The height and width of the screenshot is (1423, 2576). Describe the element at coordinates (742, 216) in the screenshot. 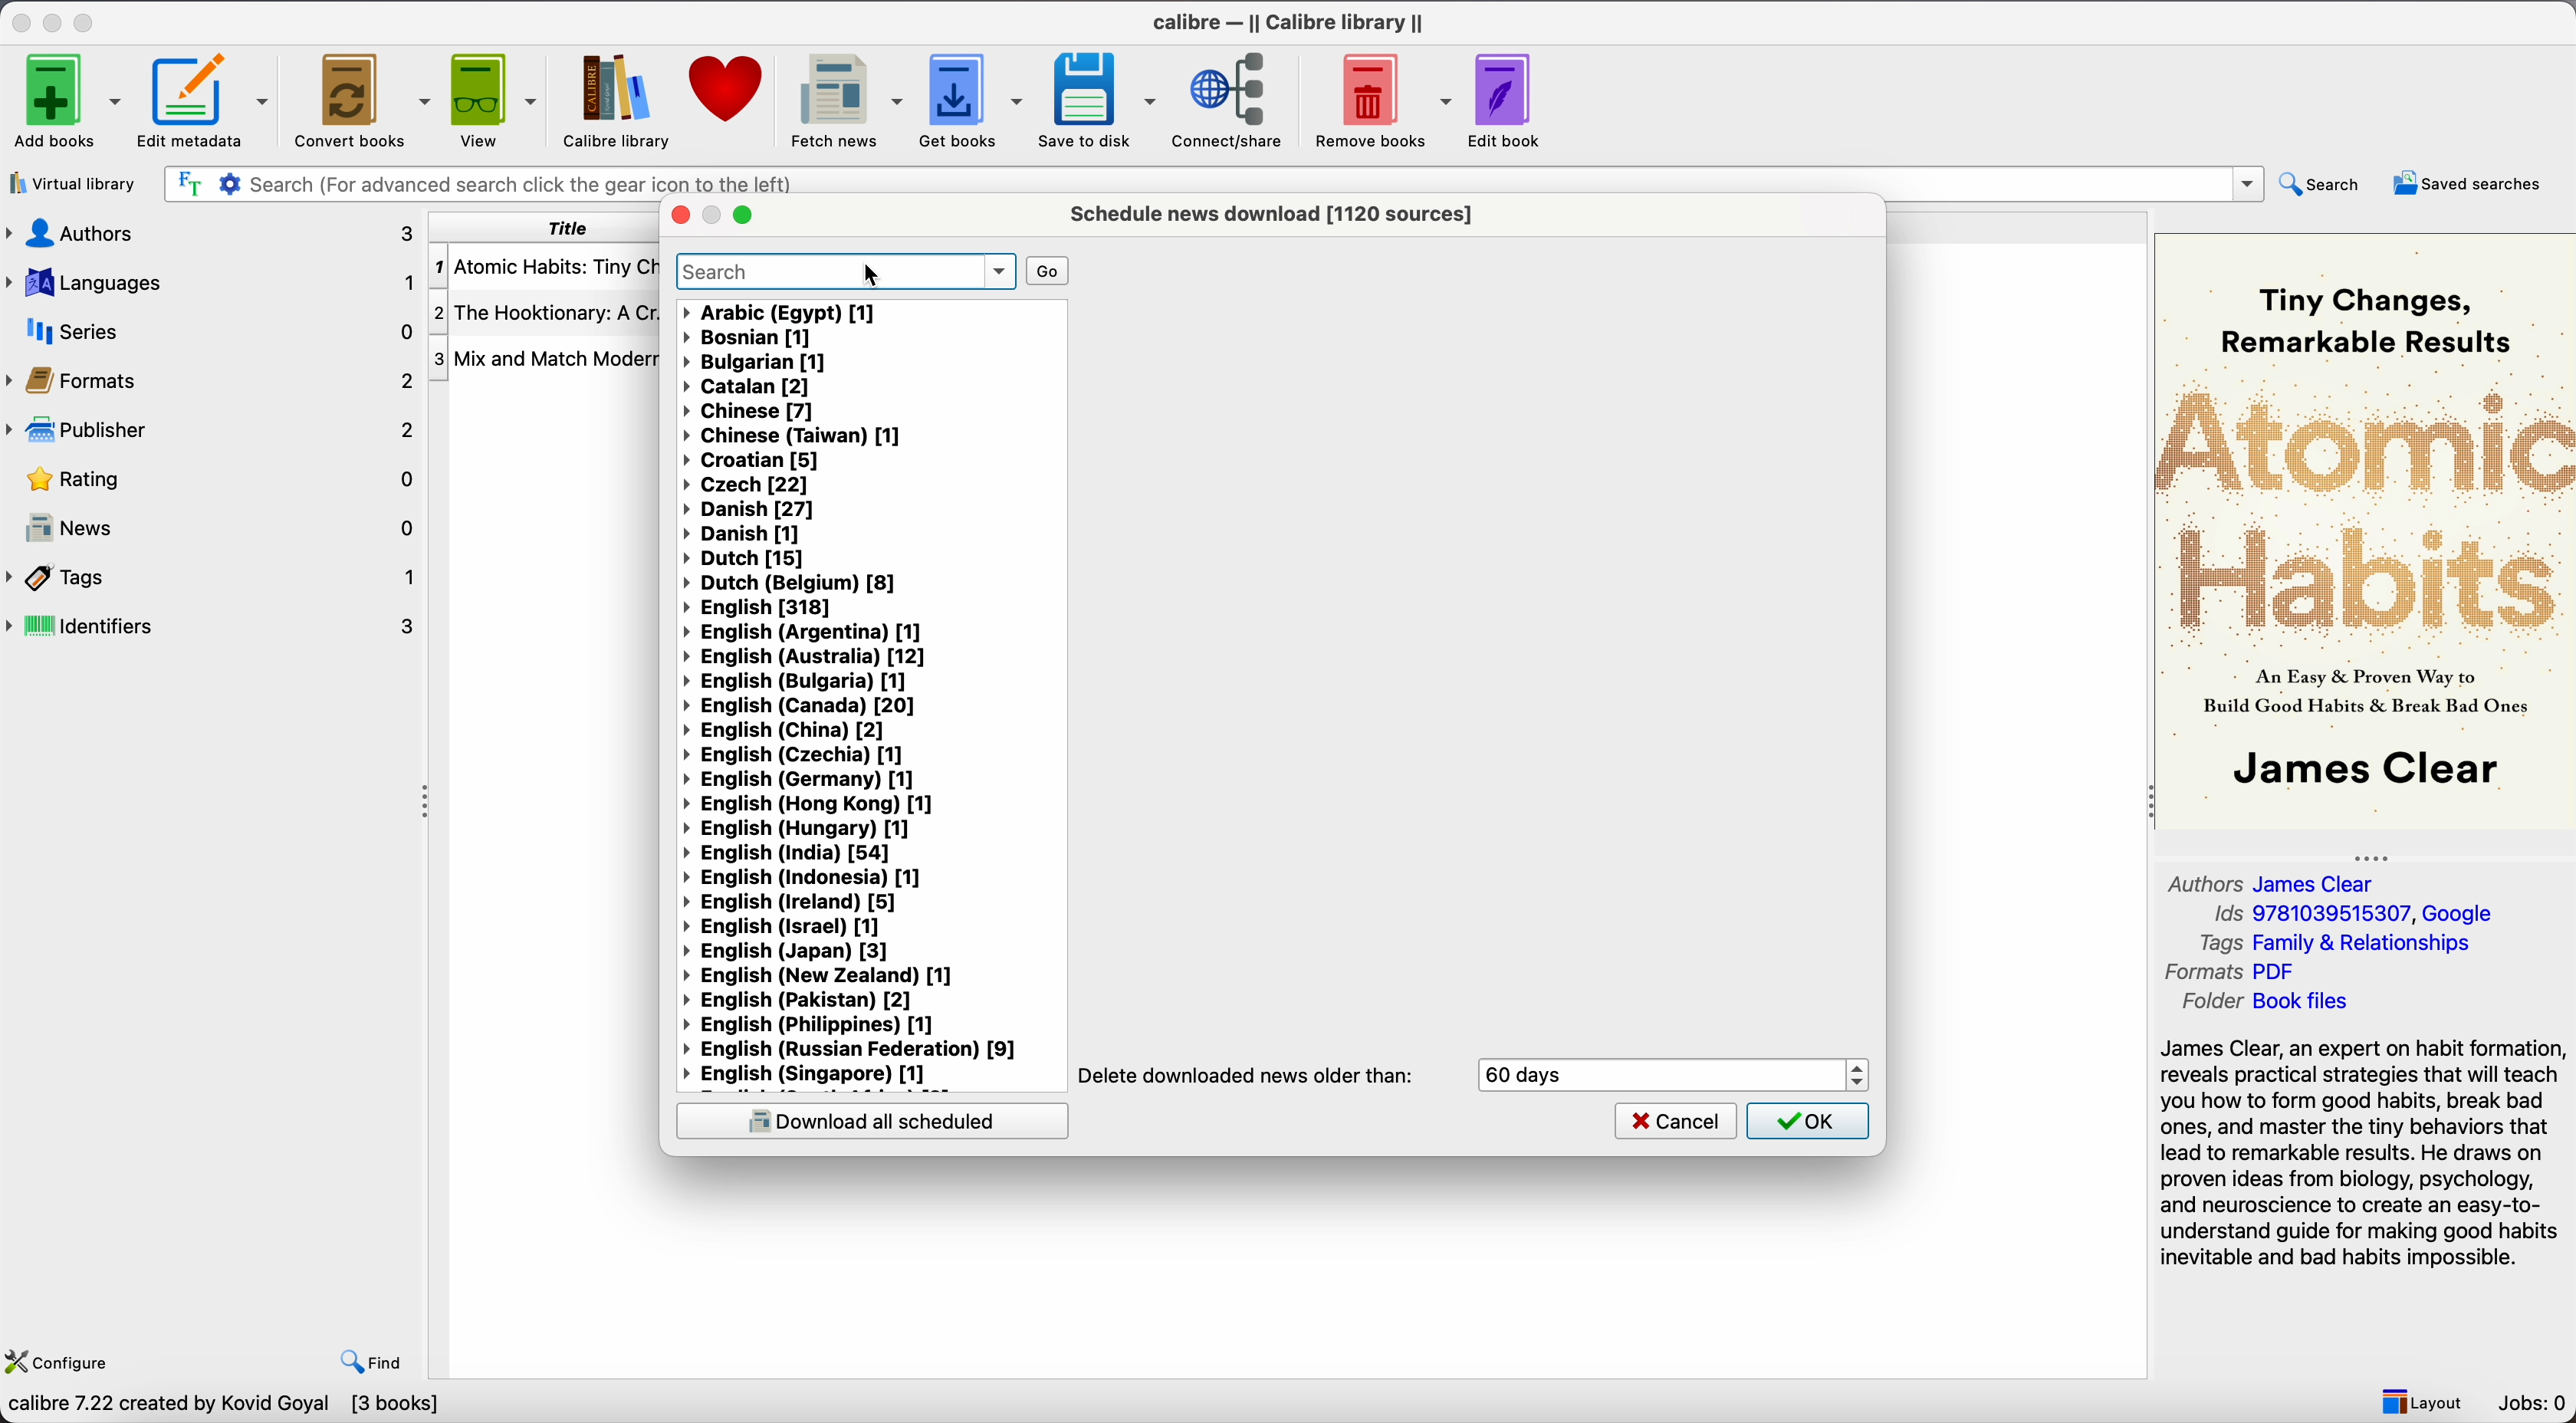

I see `maximize popup` at that location.